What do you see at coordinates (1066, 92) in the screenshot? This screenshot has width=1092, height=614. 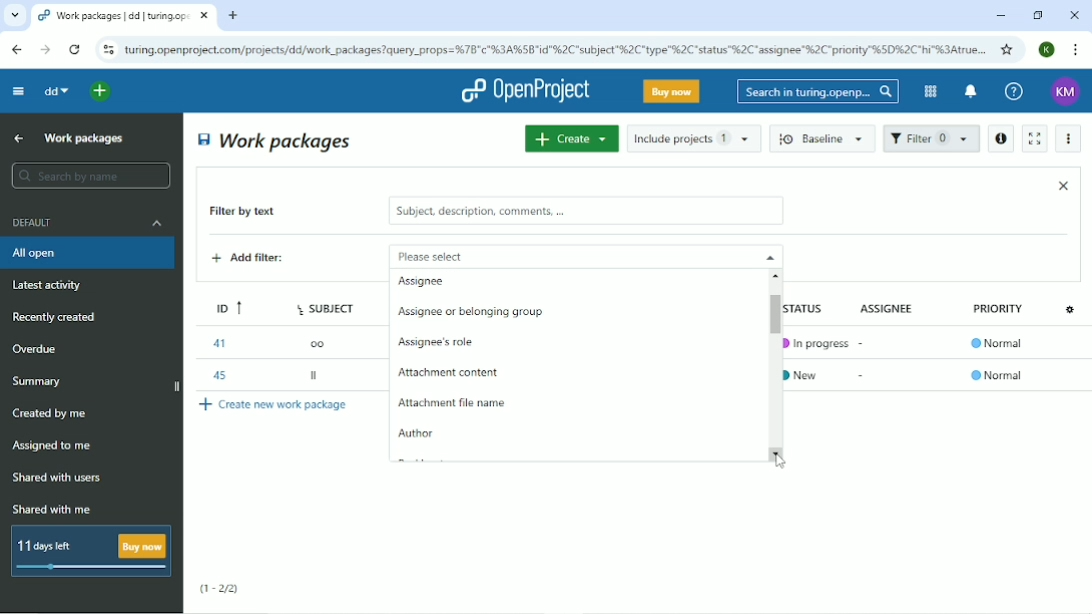 I see `Account` at bounding box center [1066, 92].